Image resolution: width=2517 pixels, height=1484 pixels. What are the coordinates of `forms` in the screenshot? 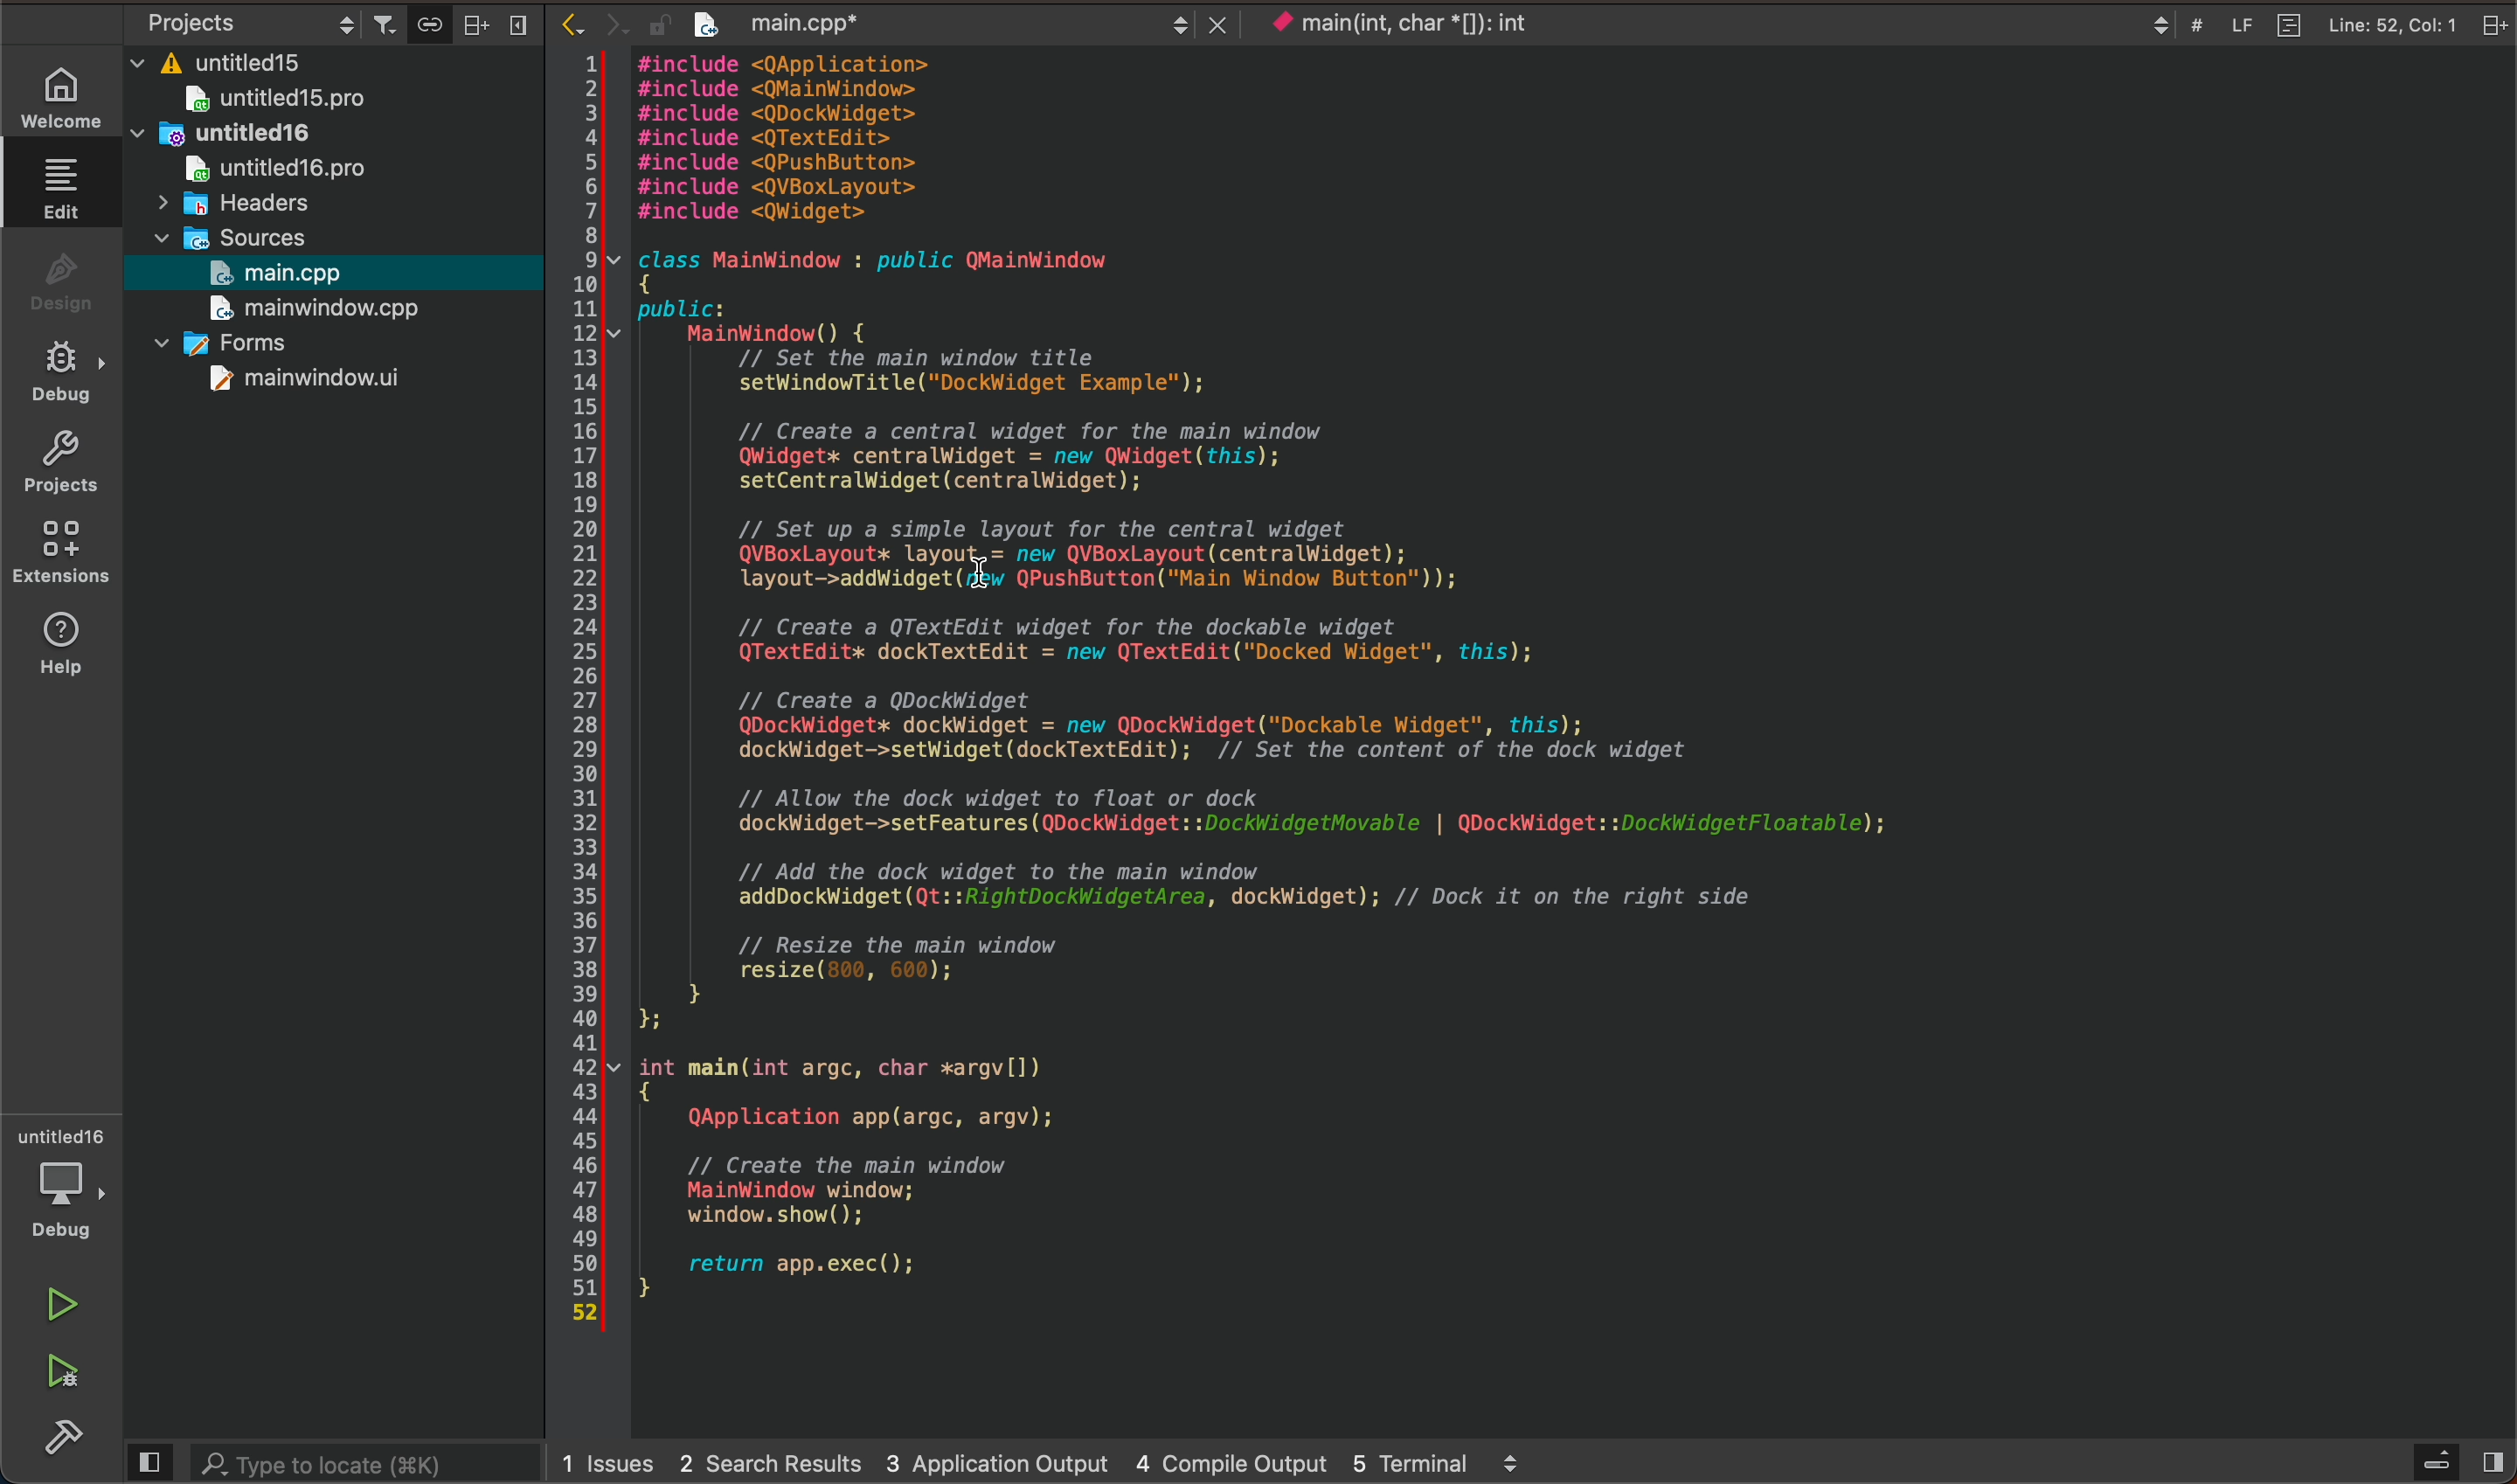 It's located at (240, 342).